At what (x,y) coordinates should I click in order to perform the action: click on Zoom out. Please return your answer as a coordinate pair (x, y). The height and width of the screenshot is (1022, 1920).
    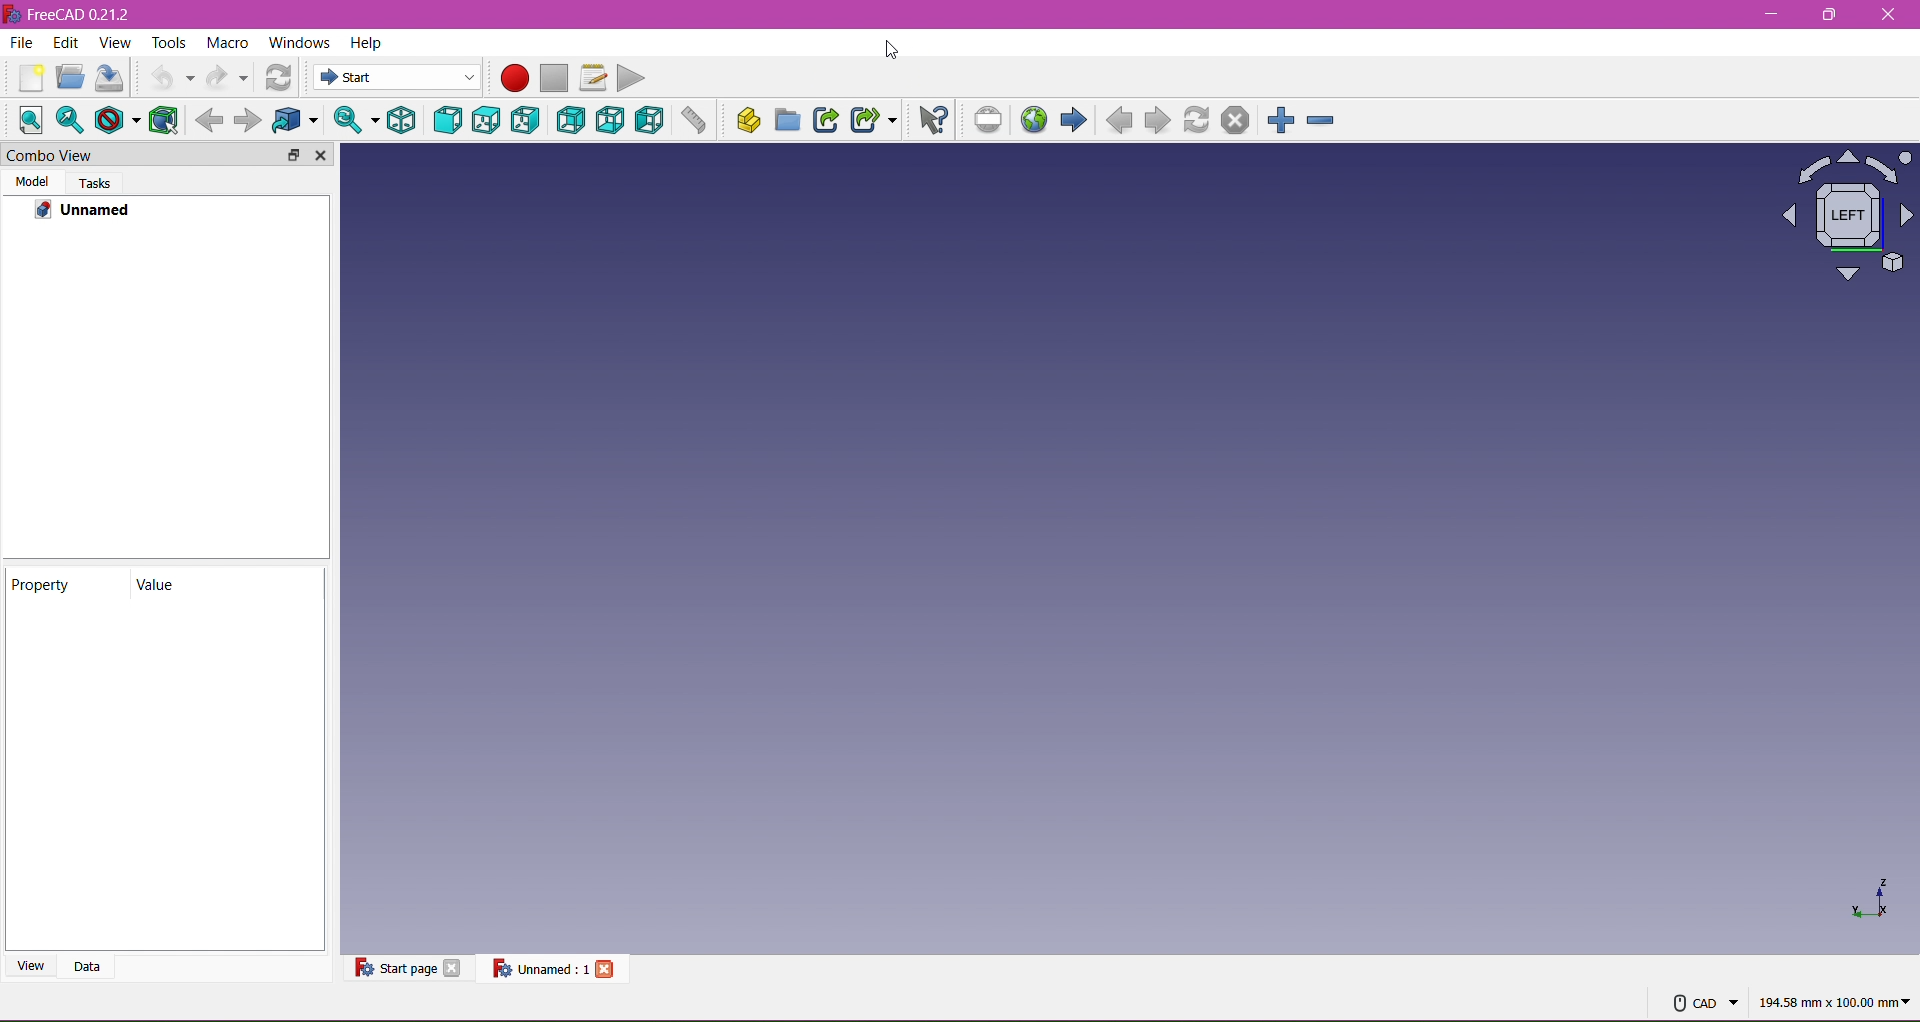
    Looking at the image, I should click on (1321, 120).